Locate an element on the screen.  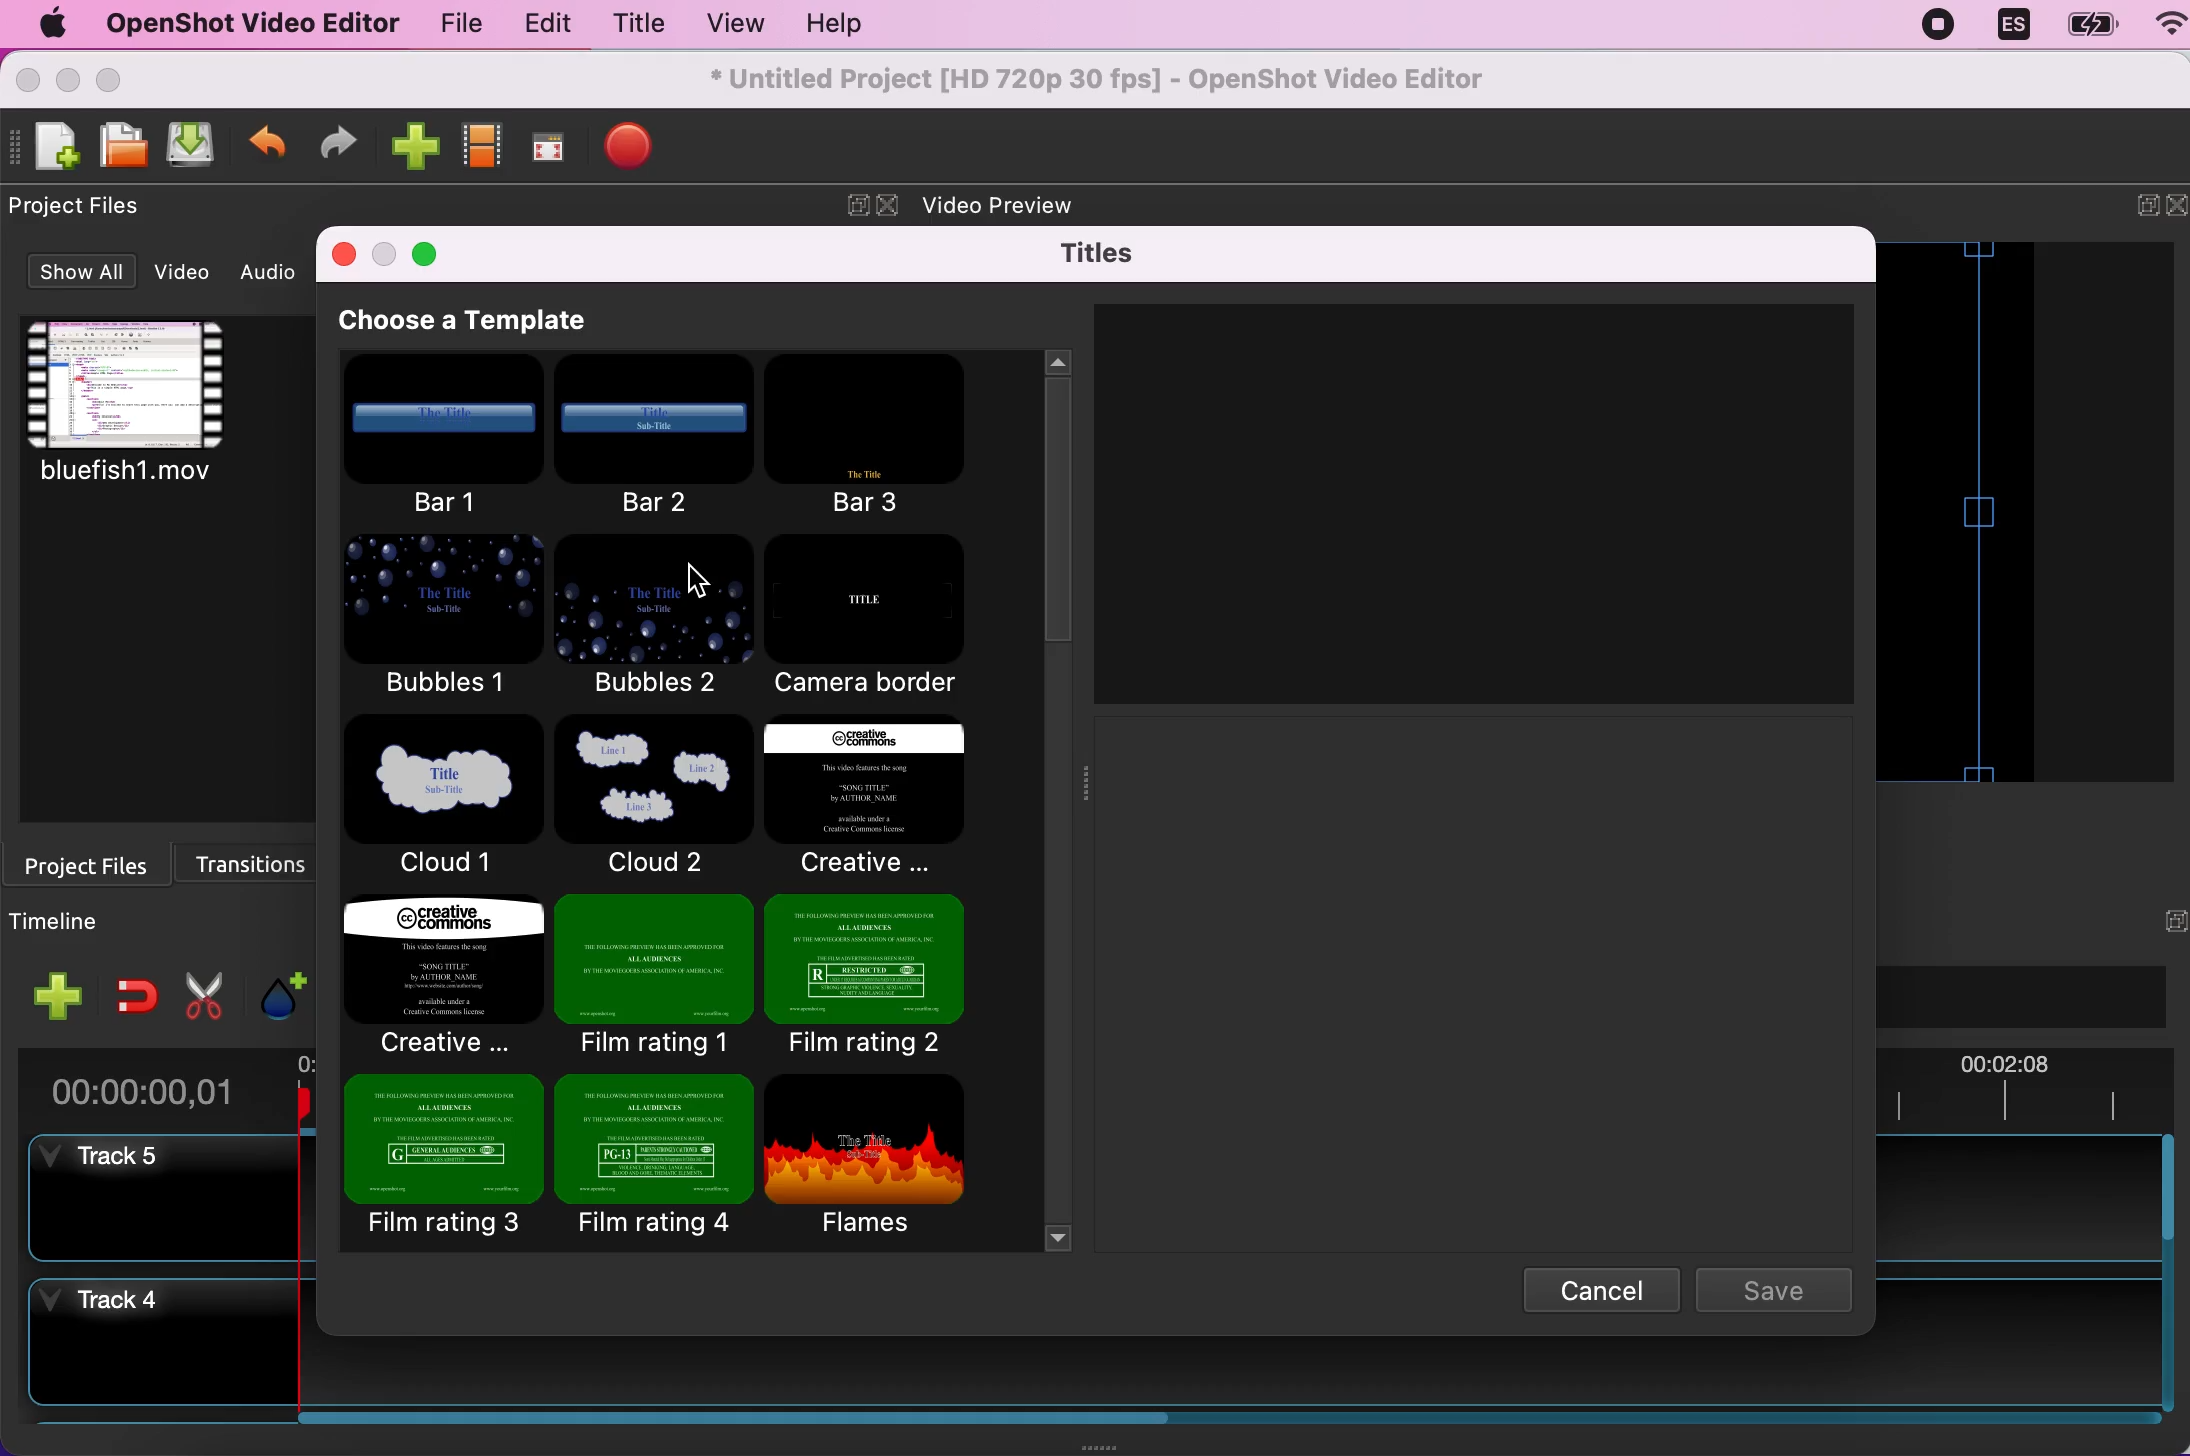
film rating 1 is located at coordinates (652, 973).